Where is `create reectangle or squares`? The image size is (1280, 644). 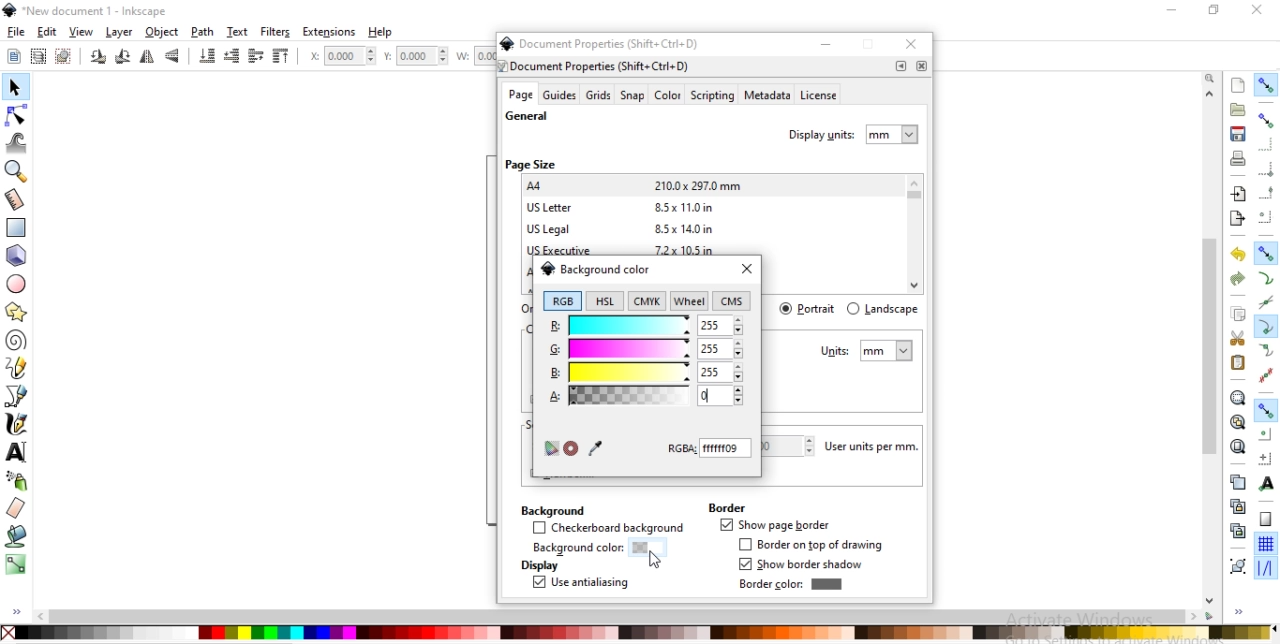
create reectangle or squares is located at coordinates (16, 226).